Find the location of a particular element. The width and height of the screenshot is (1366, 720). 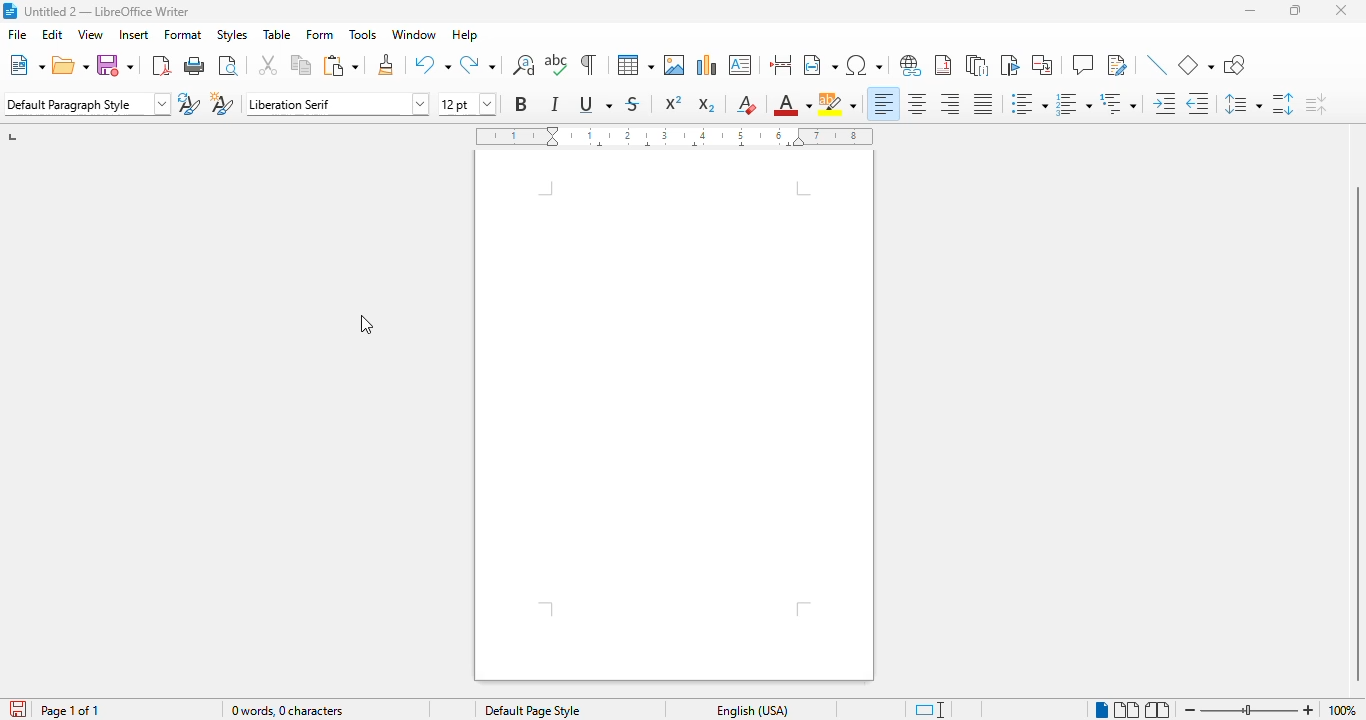

decrease indent is located at coordinates (1200, 104).